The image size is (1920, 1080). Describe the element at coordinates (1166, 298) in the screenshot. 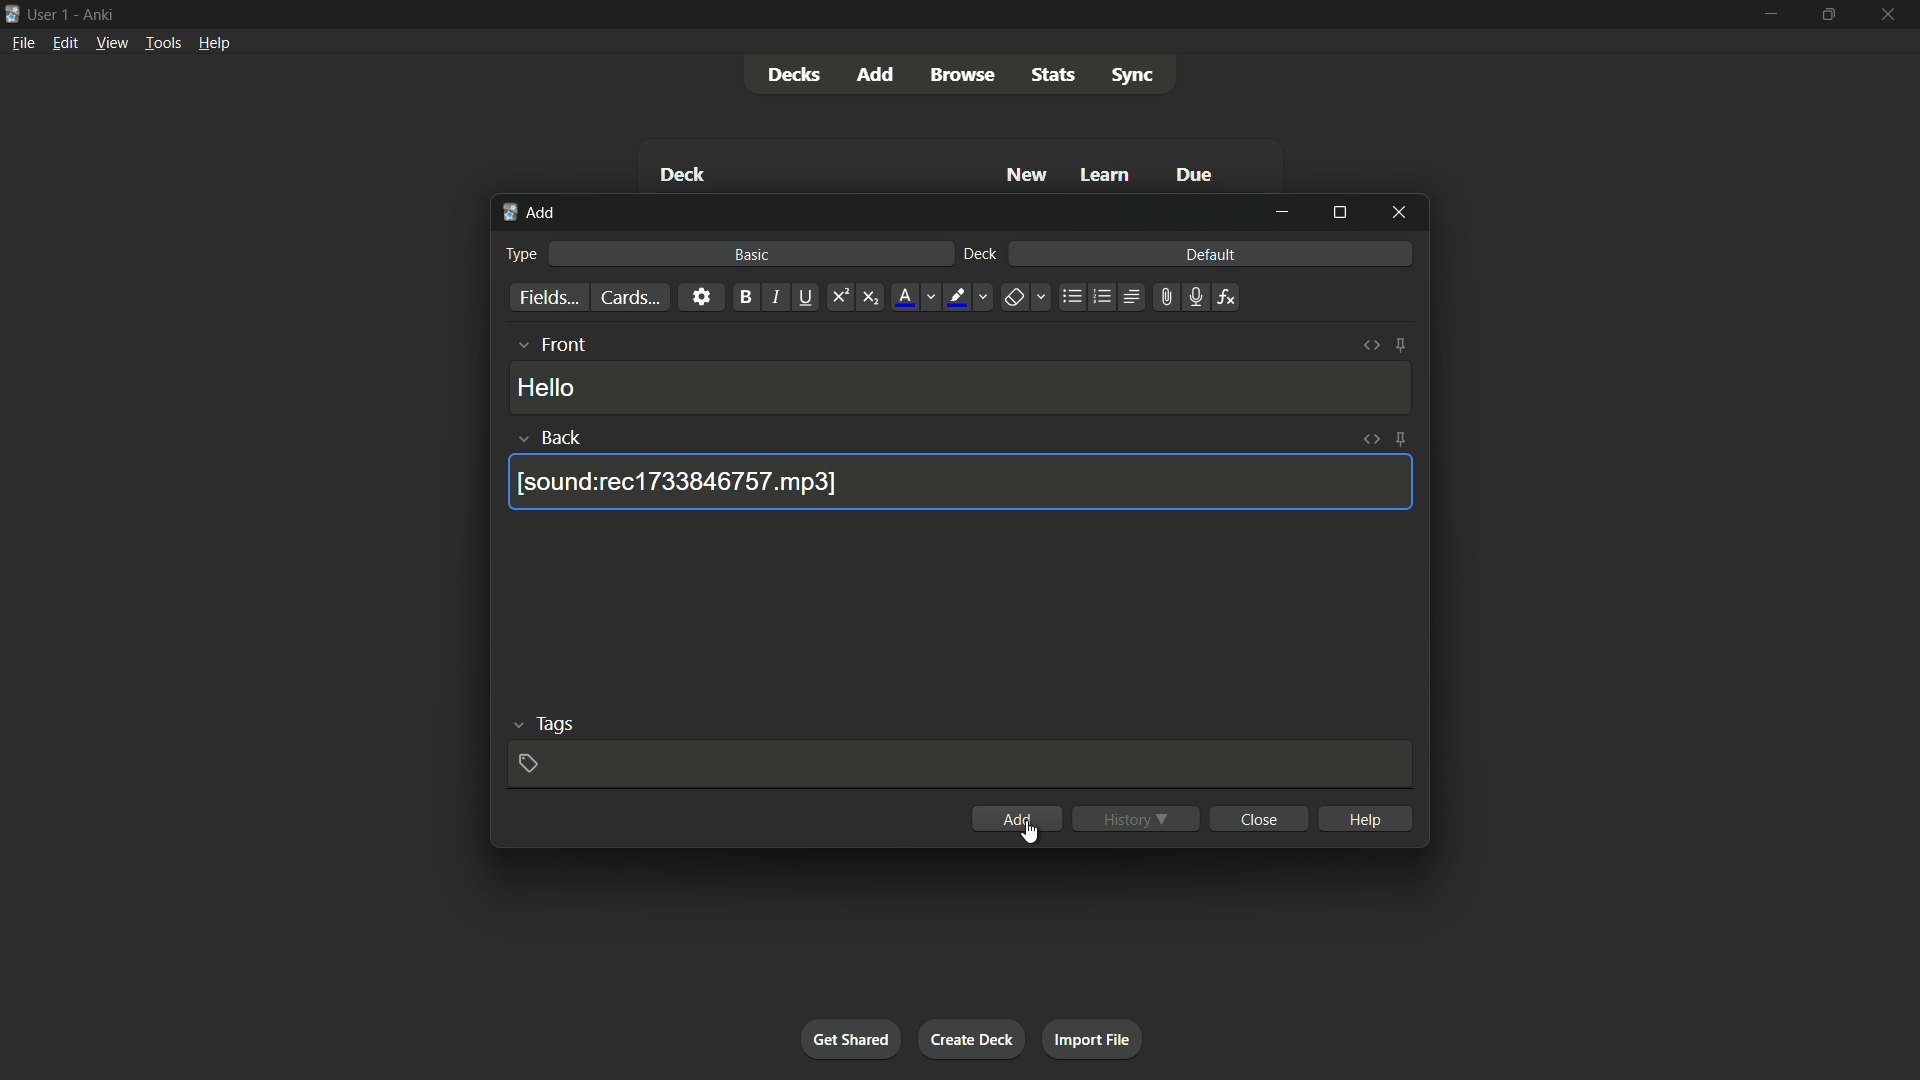

I see `attach file` at that location.